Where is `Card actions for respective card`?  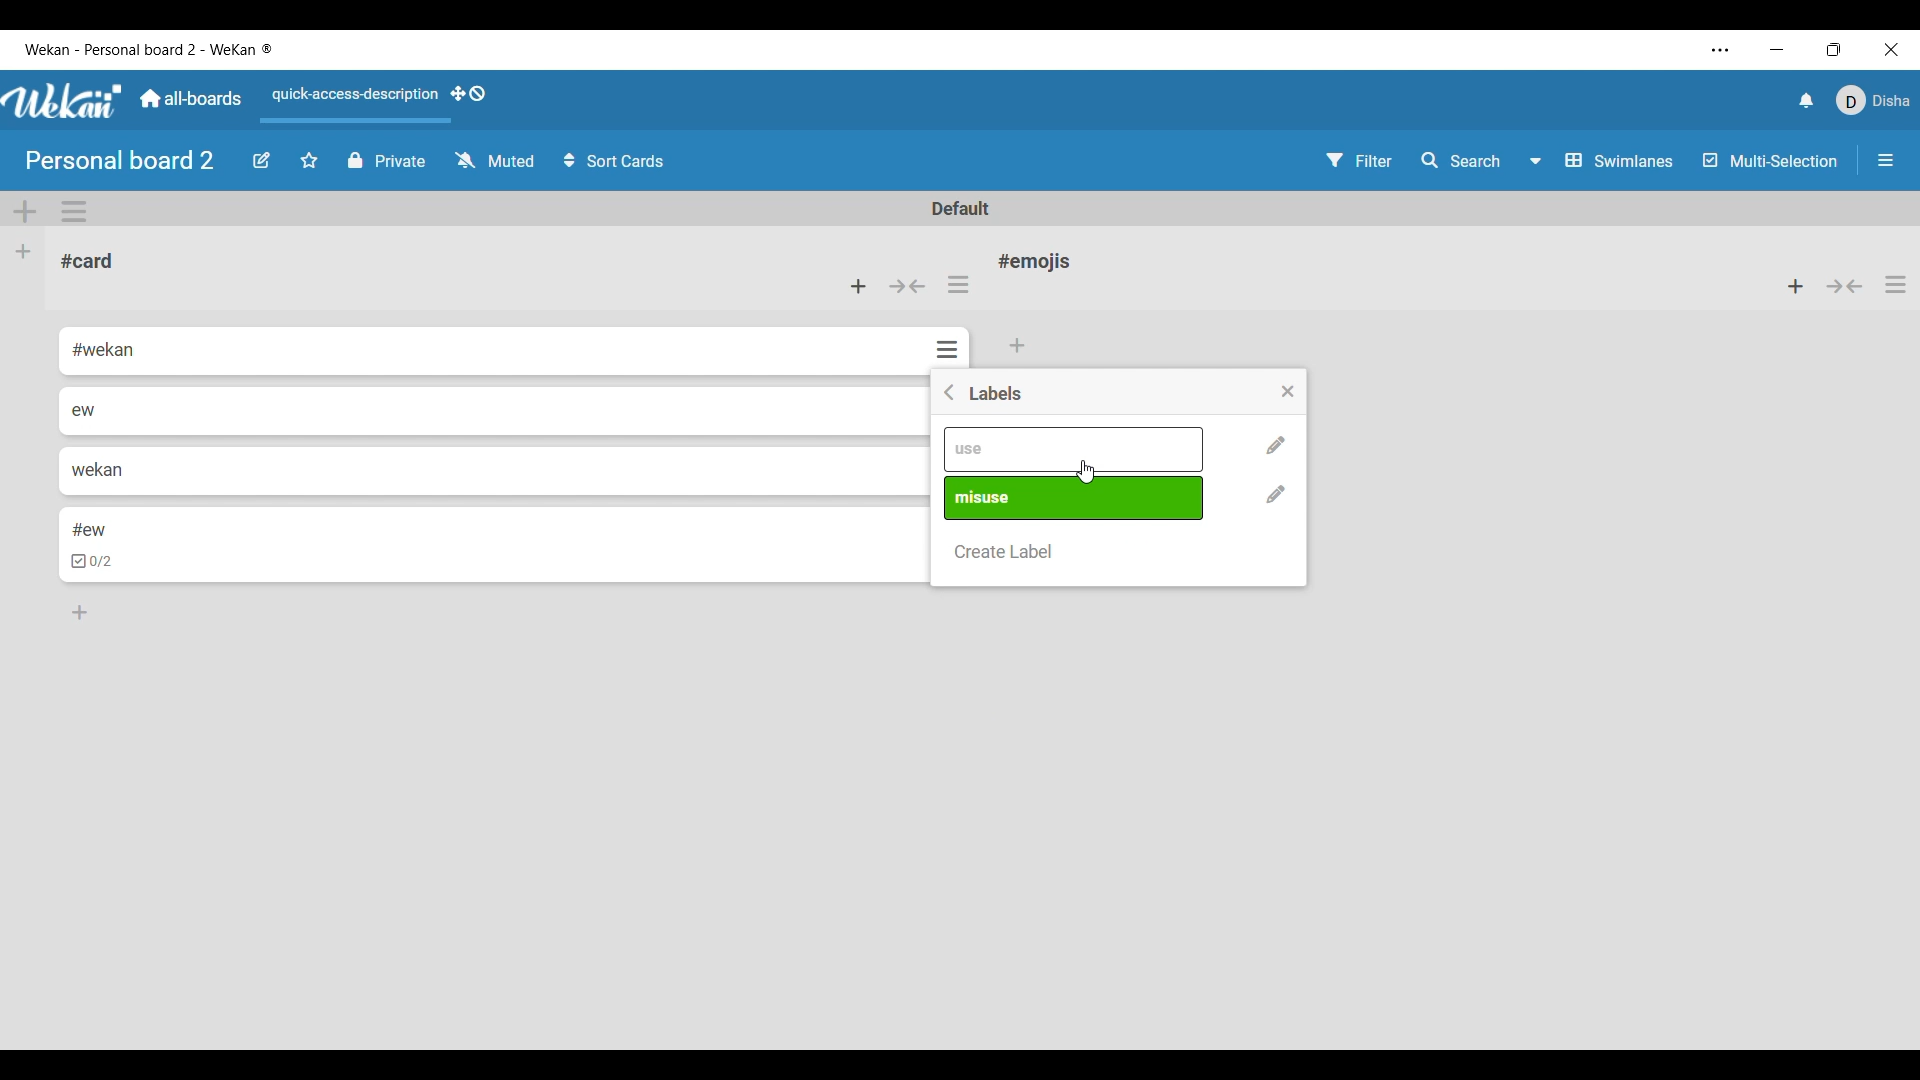 Card actions for respective card is located at coordinates (950, 349).